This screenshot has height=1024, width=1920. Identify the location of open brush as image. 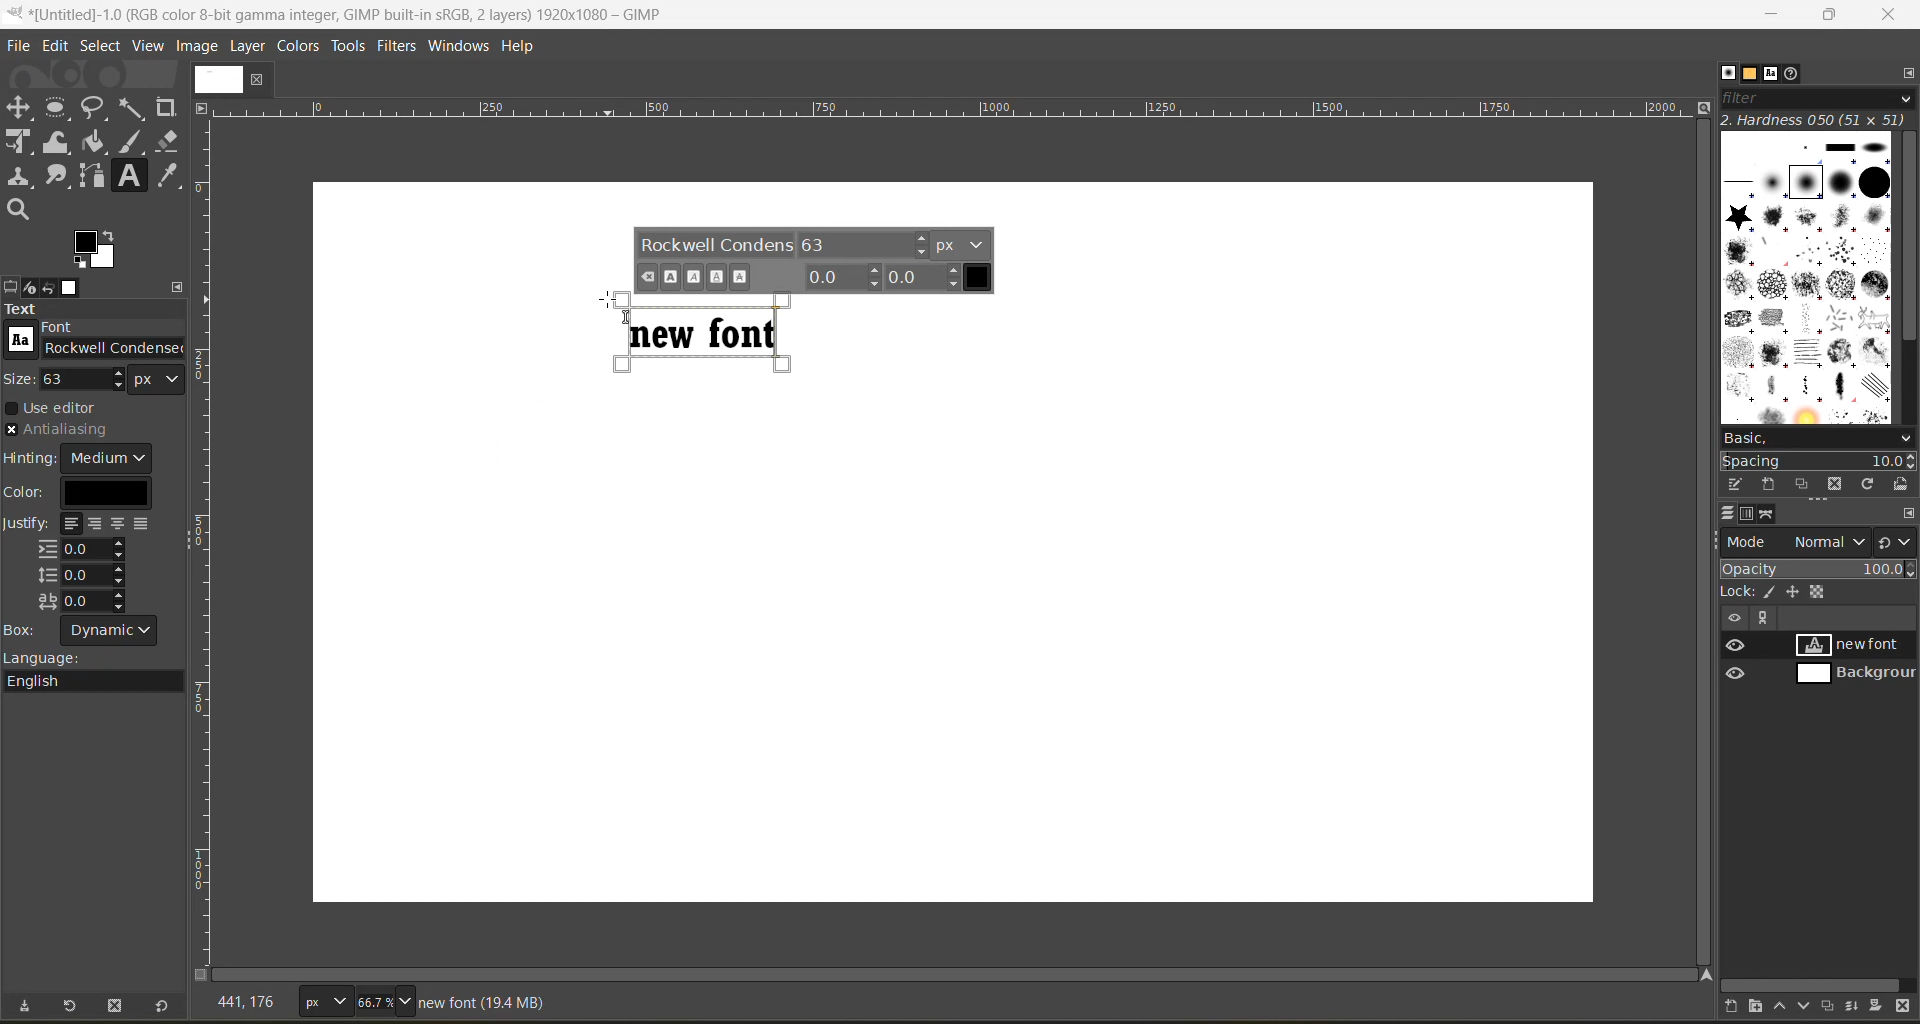
(1901, 484).